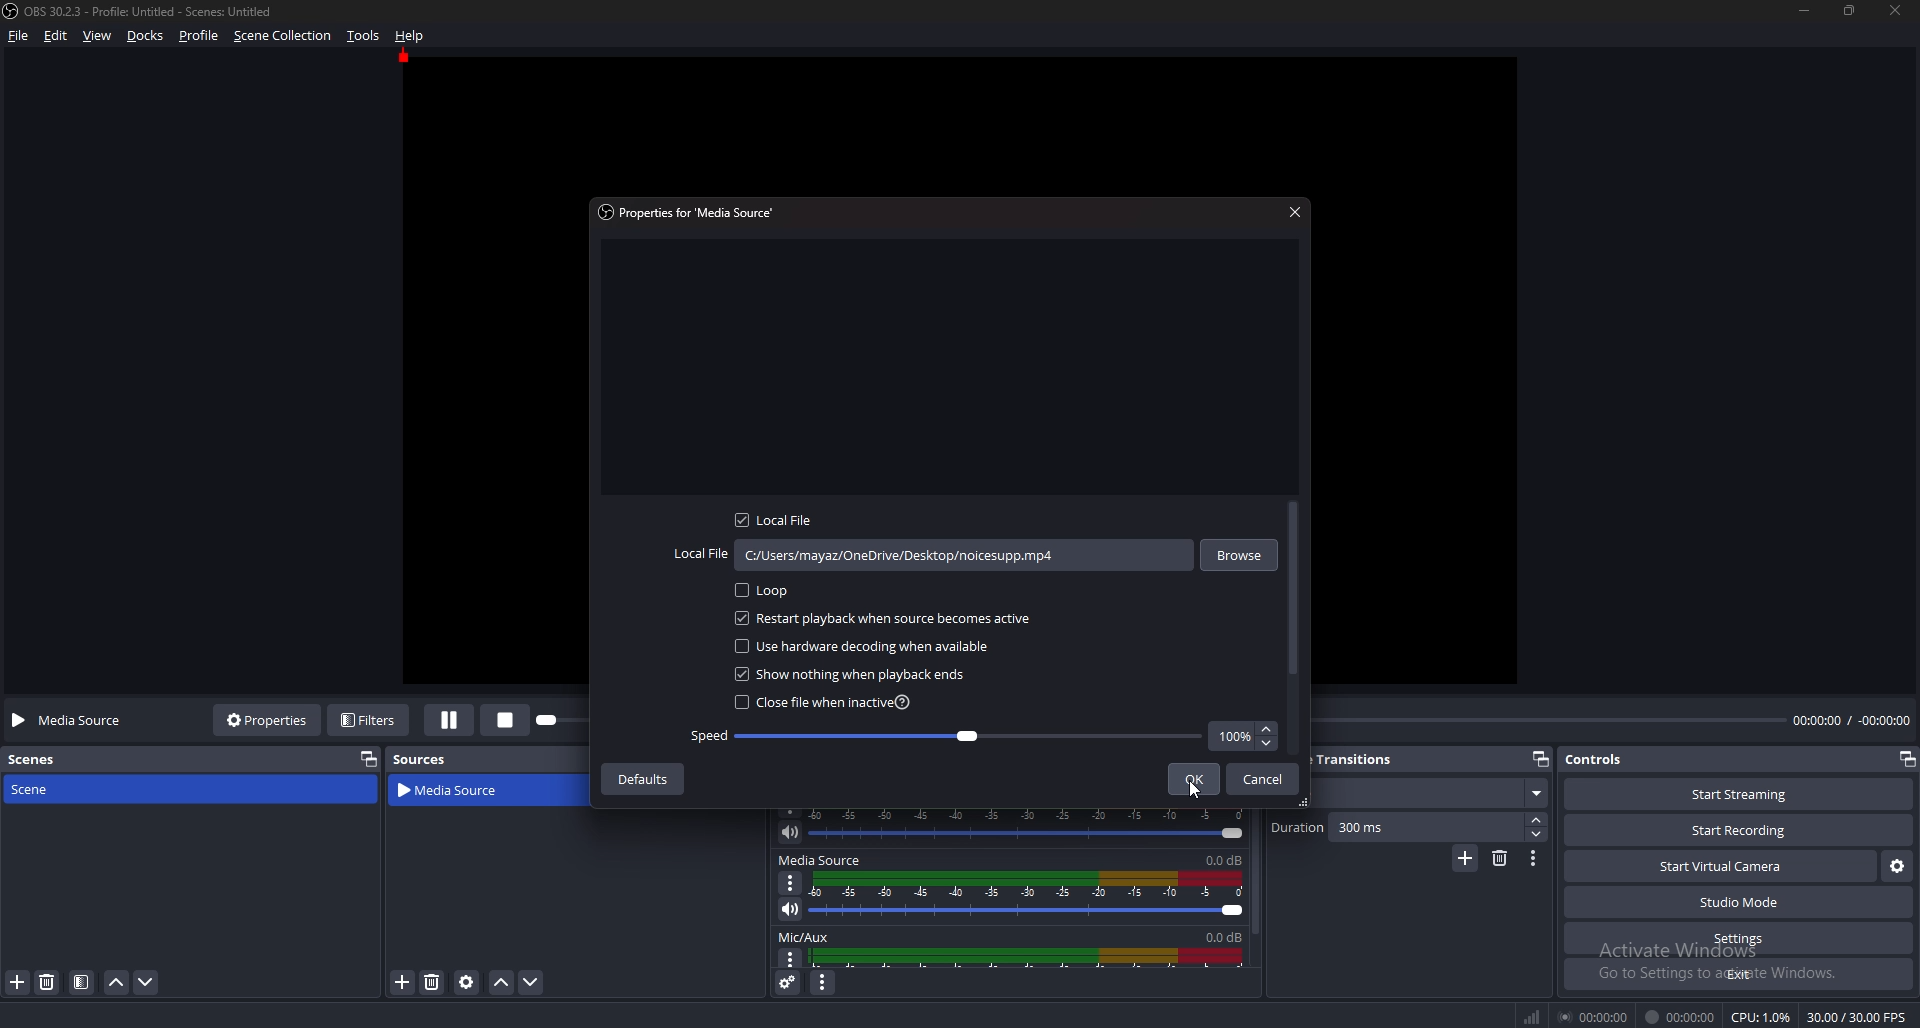  I want to click on ‘OBS 30.2.3 - Profile: Untitled - Scenes: Untitled, so click(152, 11).